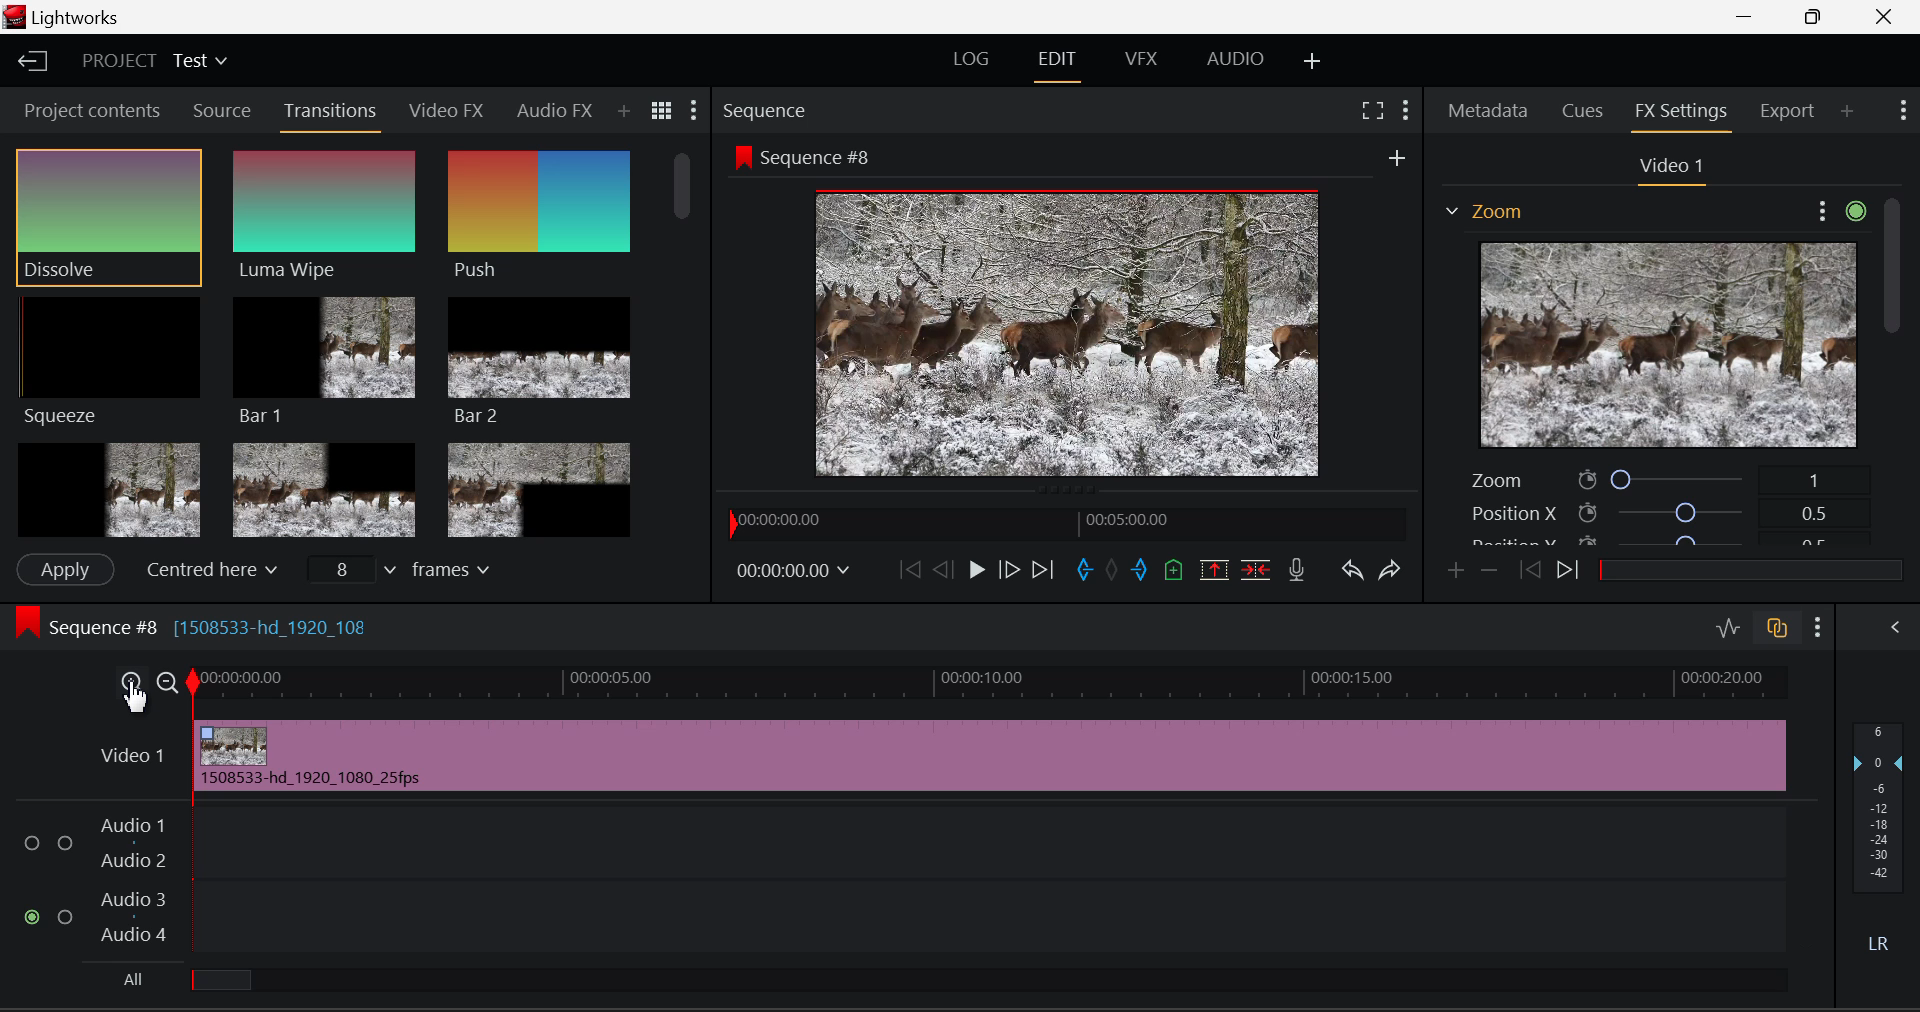 The width and height of the screenshot is (1920, 1012). What do you see at coordinates (1682, 113) in the screenshot?
I see `FX Settings` at bounding box center [1682, 113].